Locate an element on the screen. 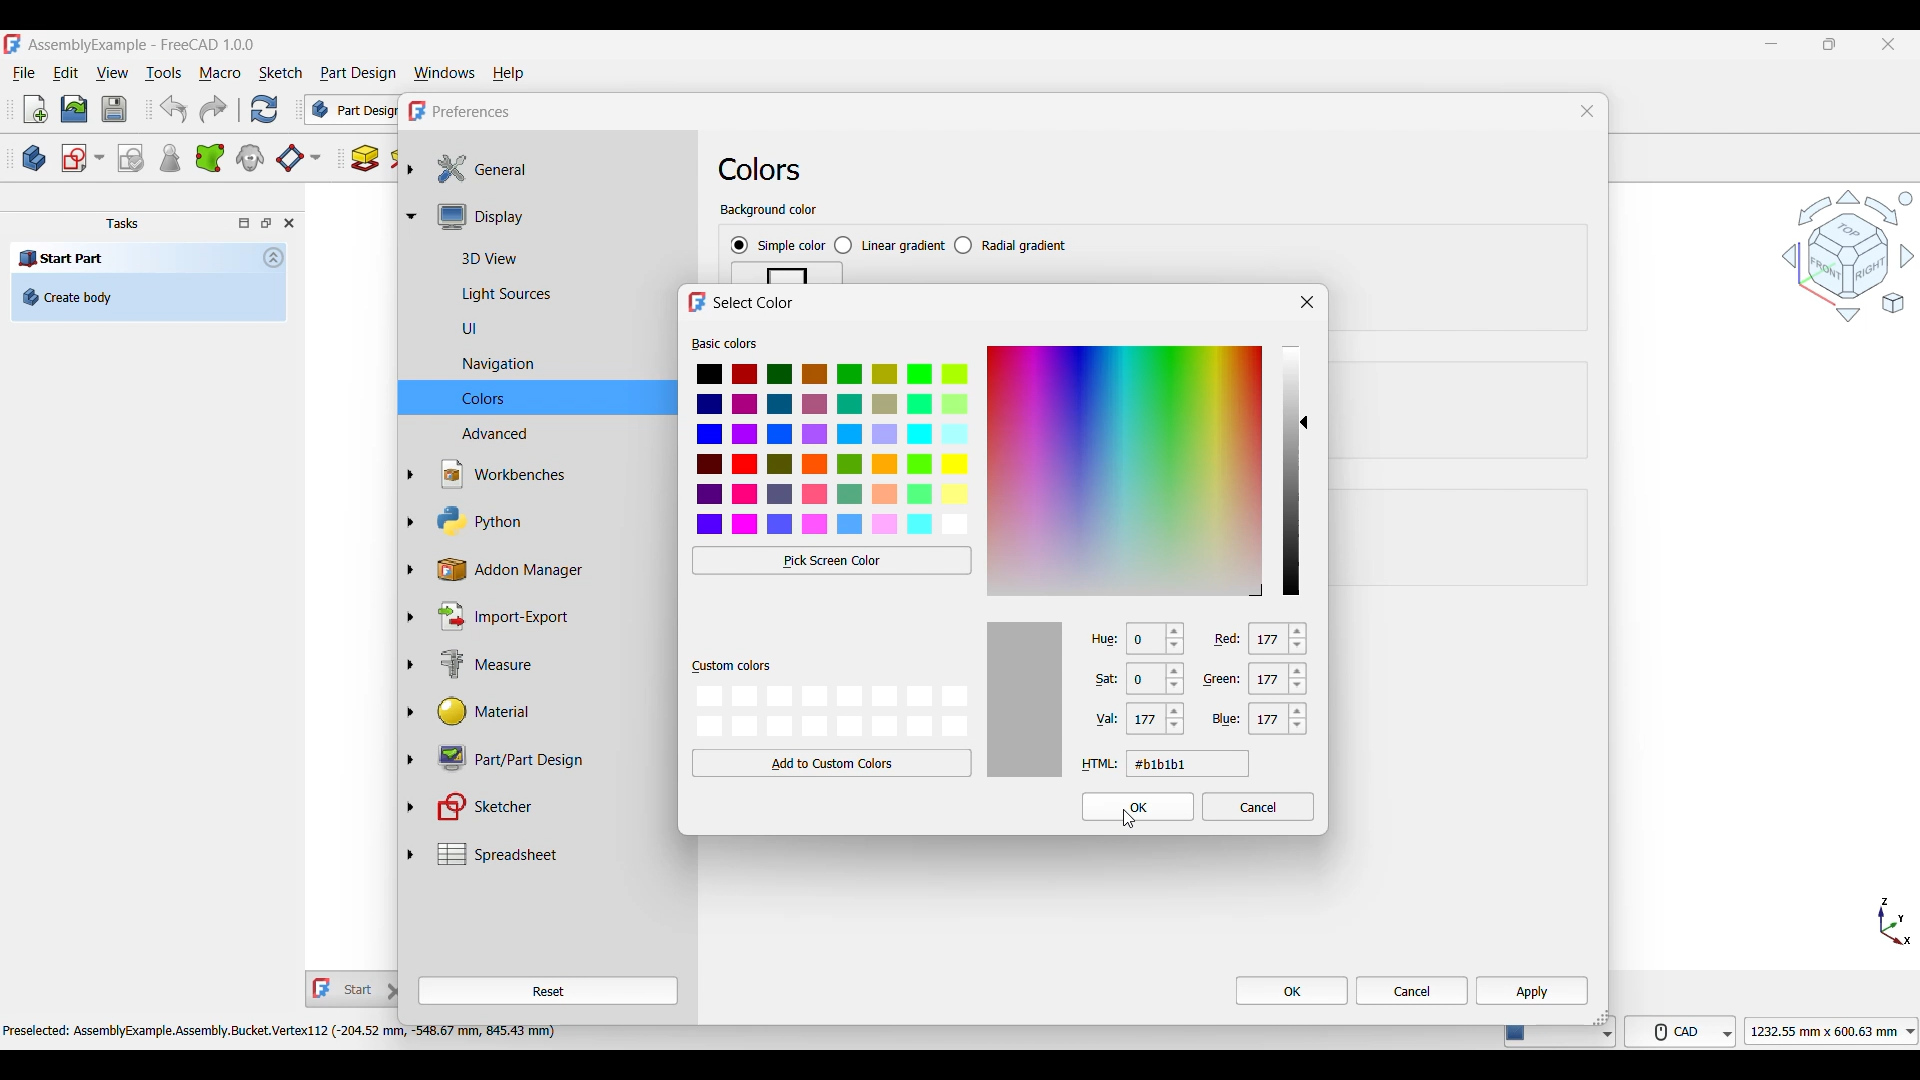  sat is located at coordinates (1097, 681).